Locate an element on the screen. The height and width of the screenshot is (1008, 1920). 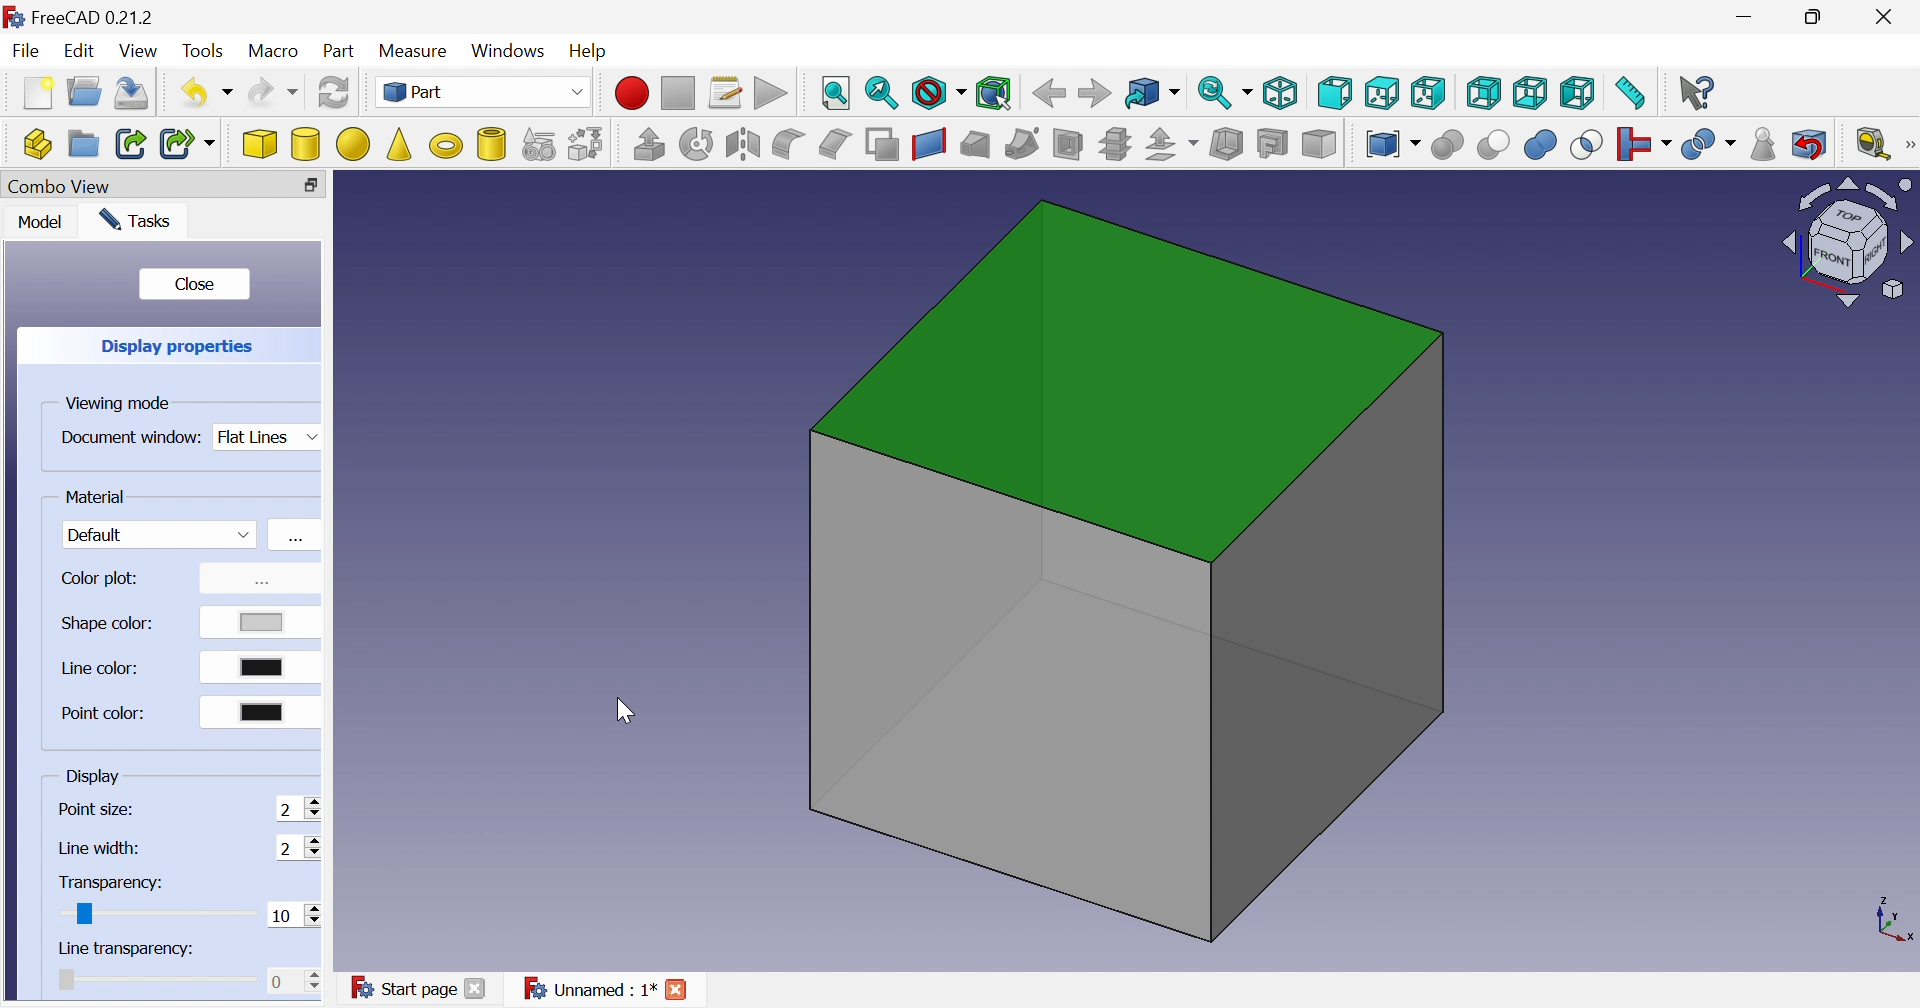
Document window: is located at coordinates (130, 441).